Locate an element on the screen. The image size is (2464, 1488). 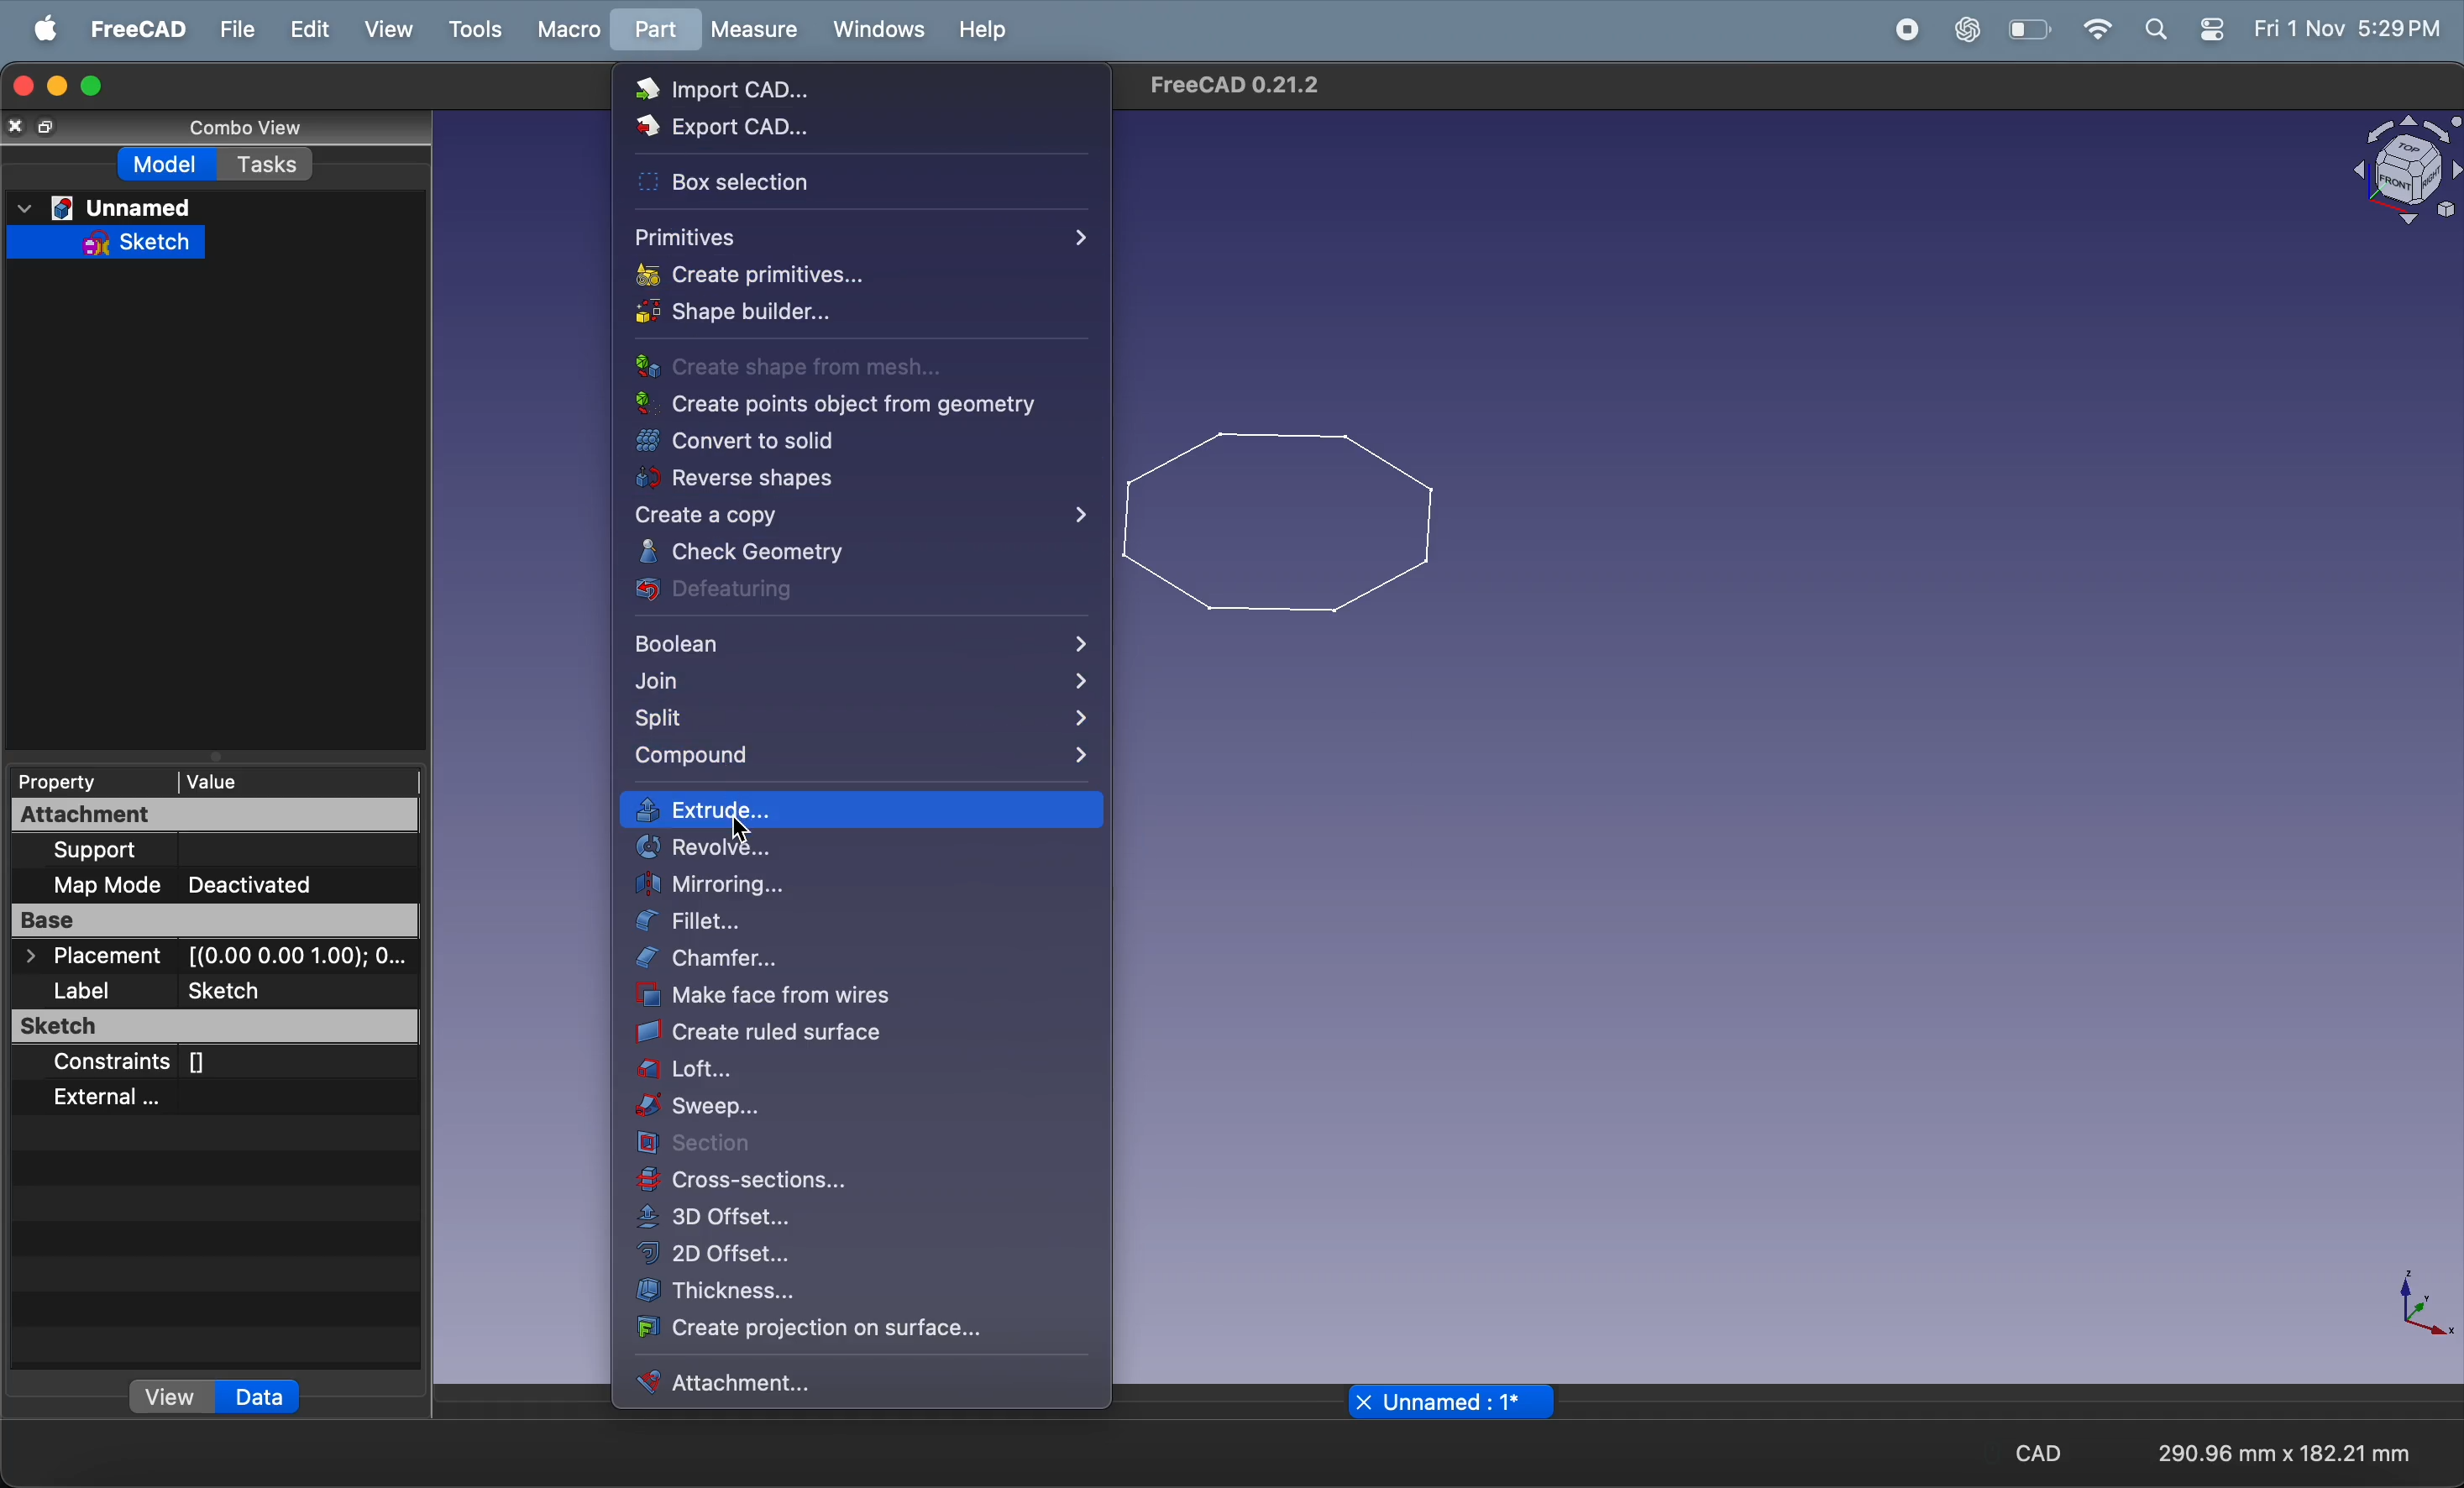
fillet is located at coordinates (869, 926).